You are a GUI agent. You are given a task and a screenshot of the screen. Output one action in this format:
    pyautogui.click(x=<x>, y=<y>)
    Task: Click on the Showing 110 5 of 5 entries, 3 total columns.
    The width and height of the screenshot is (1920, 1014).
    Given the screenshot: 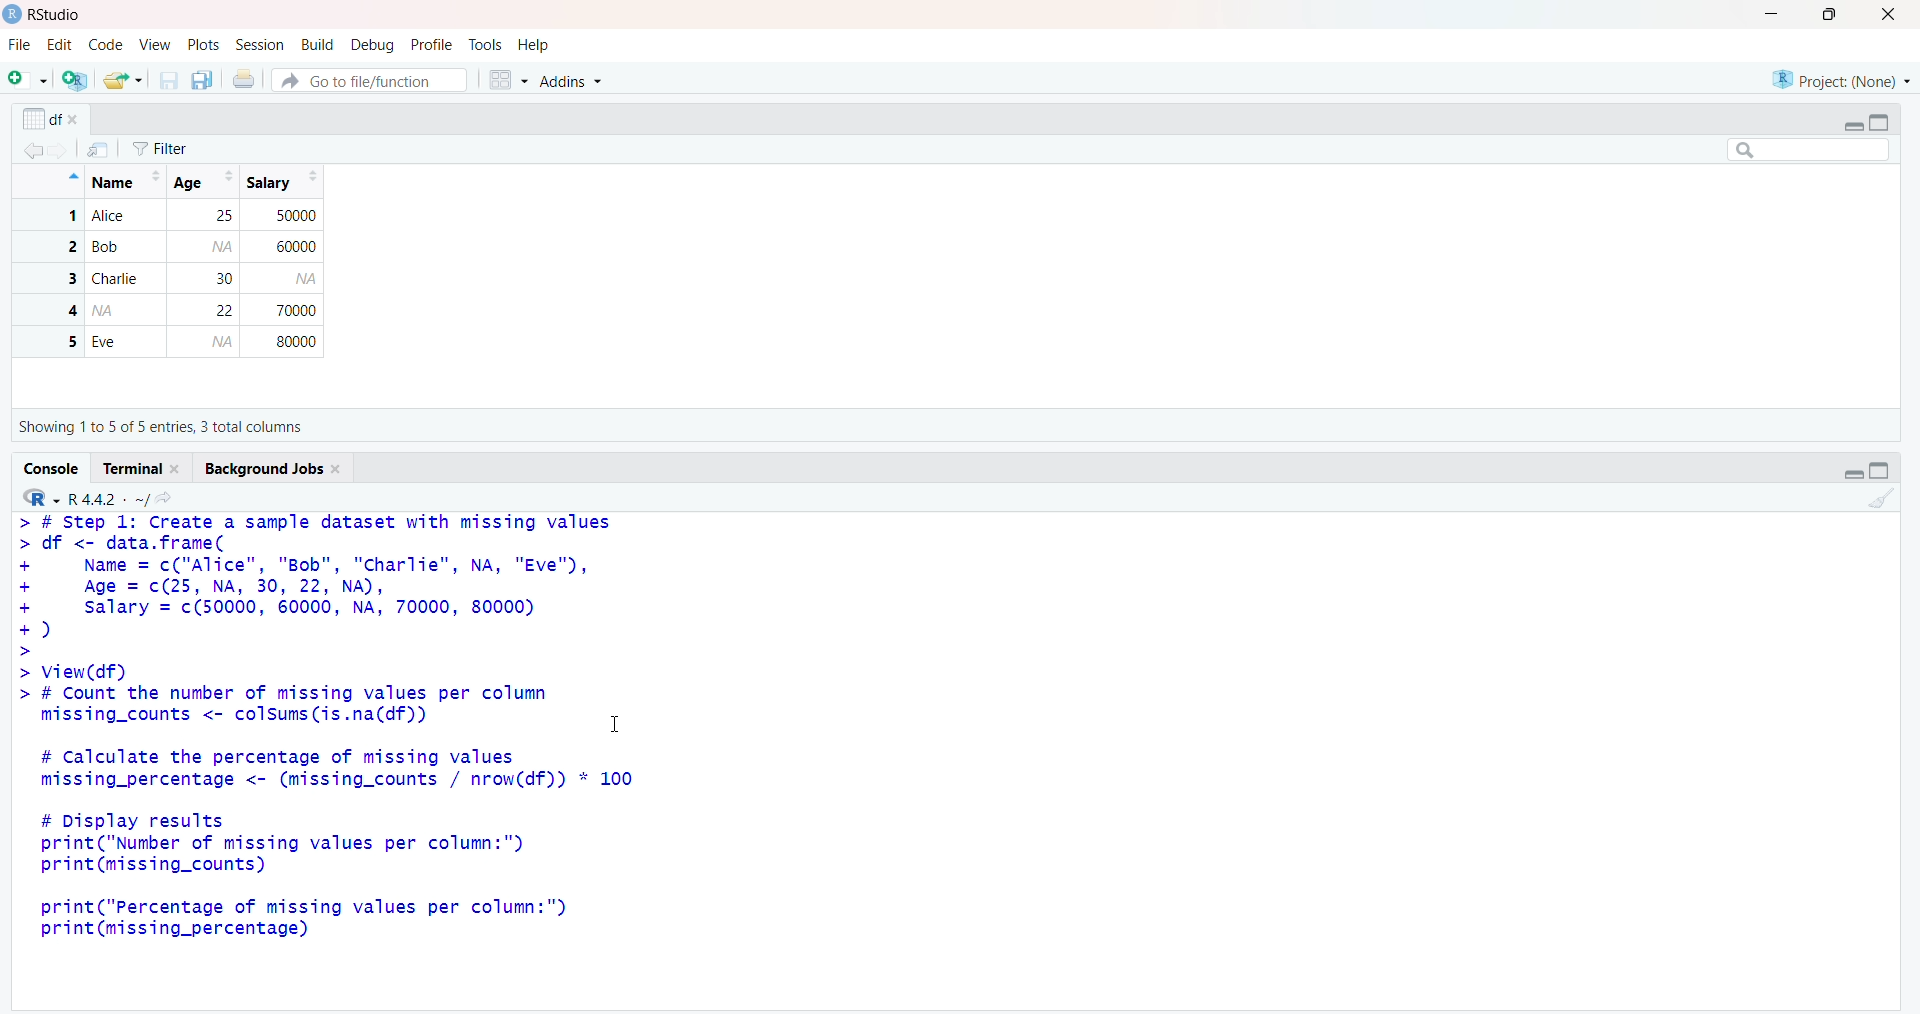 What is the action you would take?
    pyautogui.click(x=165, y=427)
    